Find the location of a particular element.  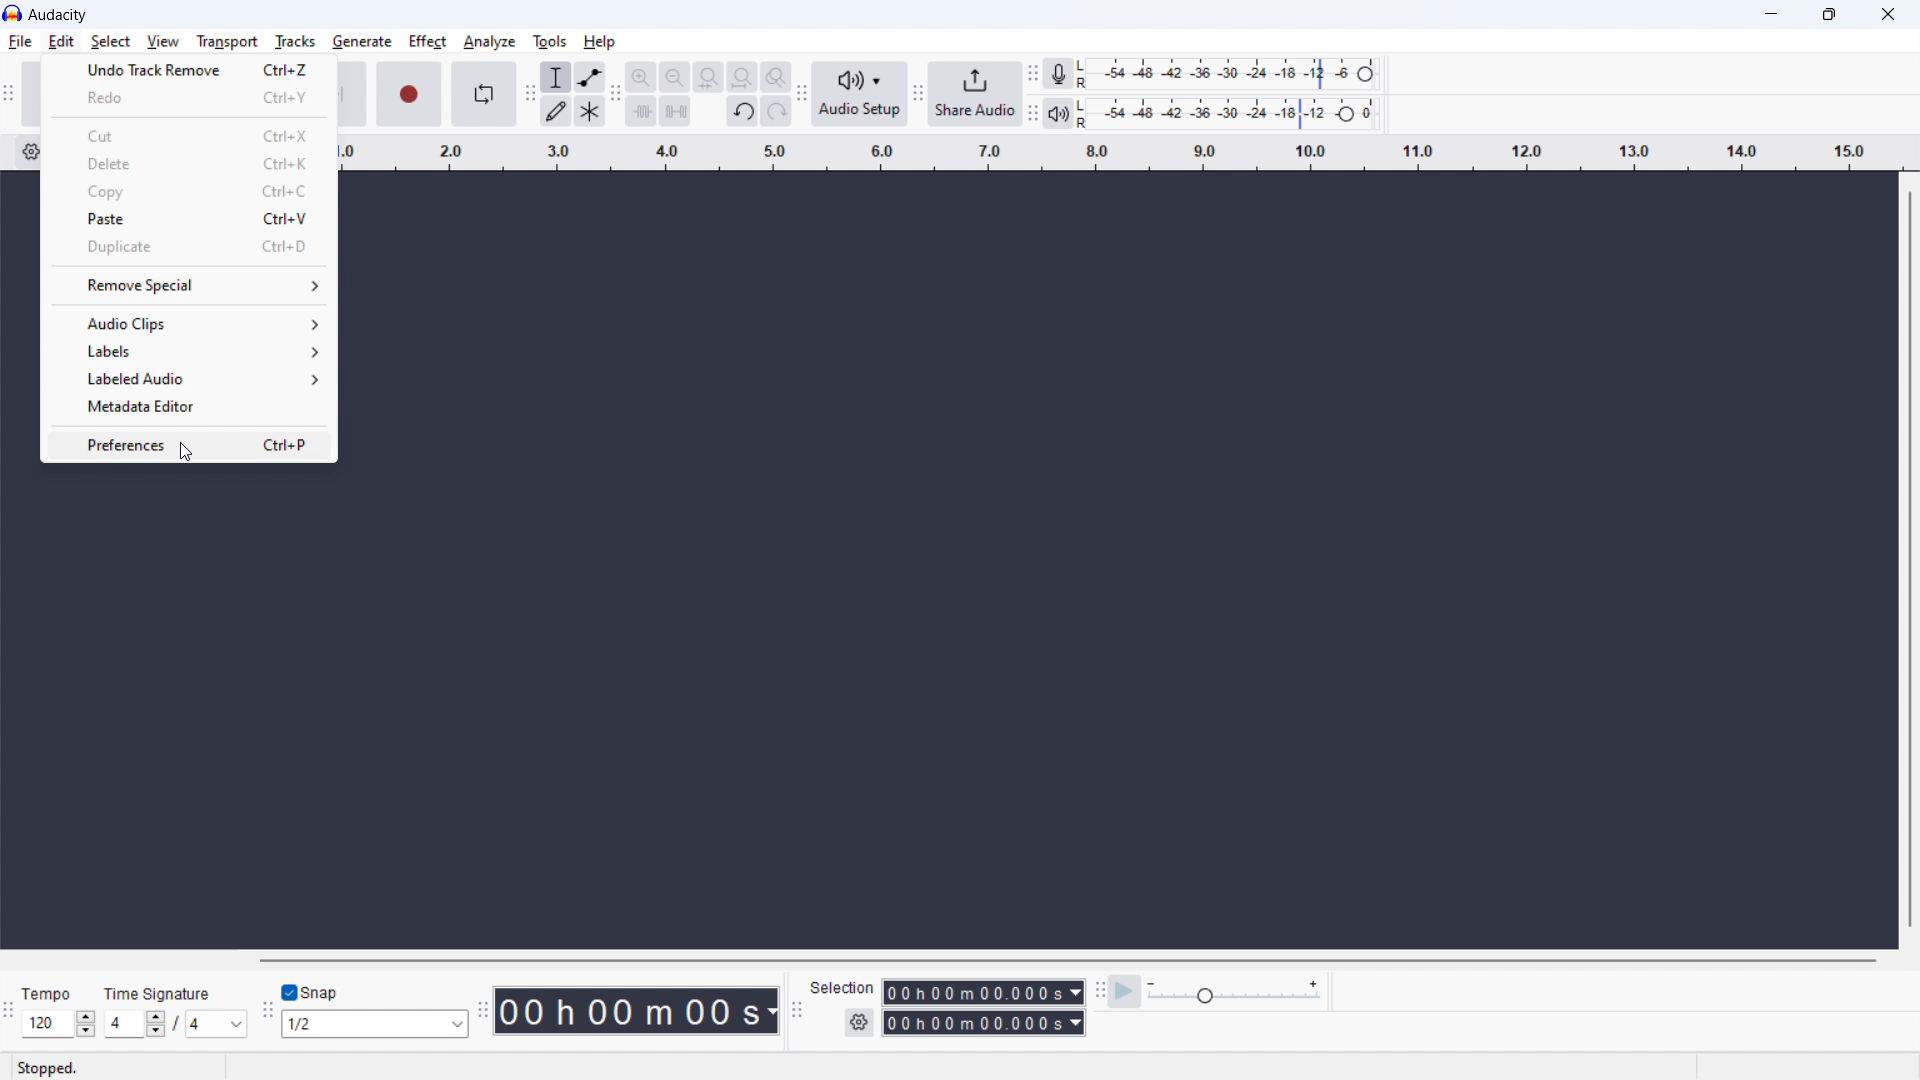

help is located at coordinates (600, 41).